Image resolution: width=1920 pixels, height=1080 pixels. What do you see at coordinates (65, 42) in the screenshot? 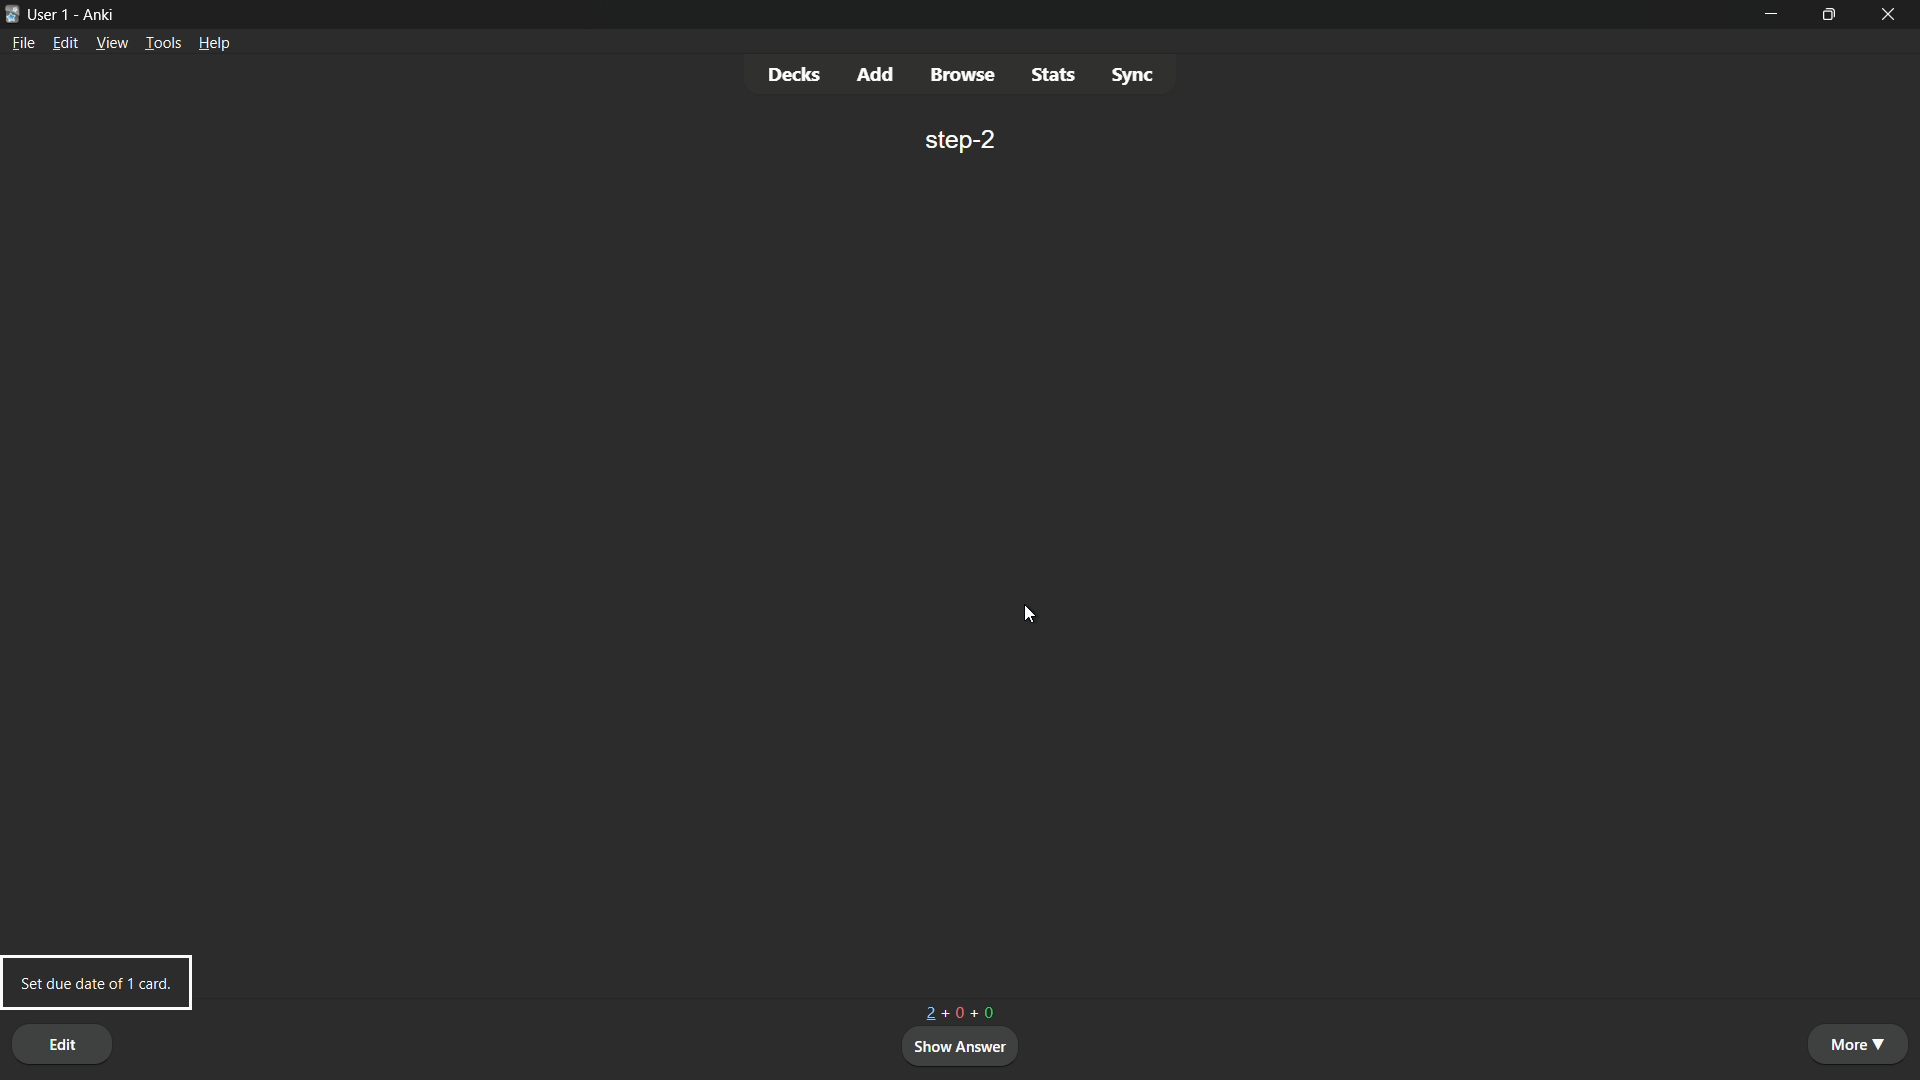
I see `edit menu` at bounding box center [65, 42].